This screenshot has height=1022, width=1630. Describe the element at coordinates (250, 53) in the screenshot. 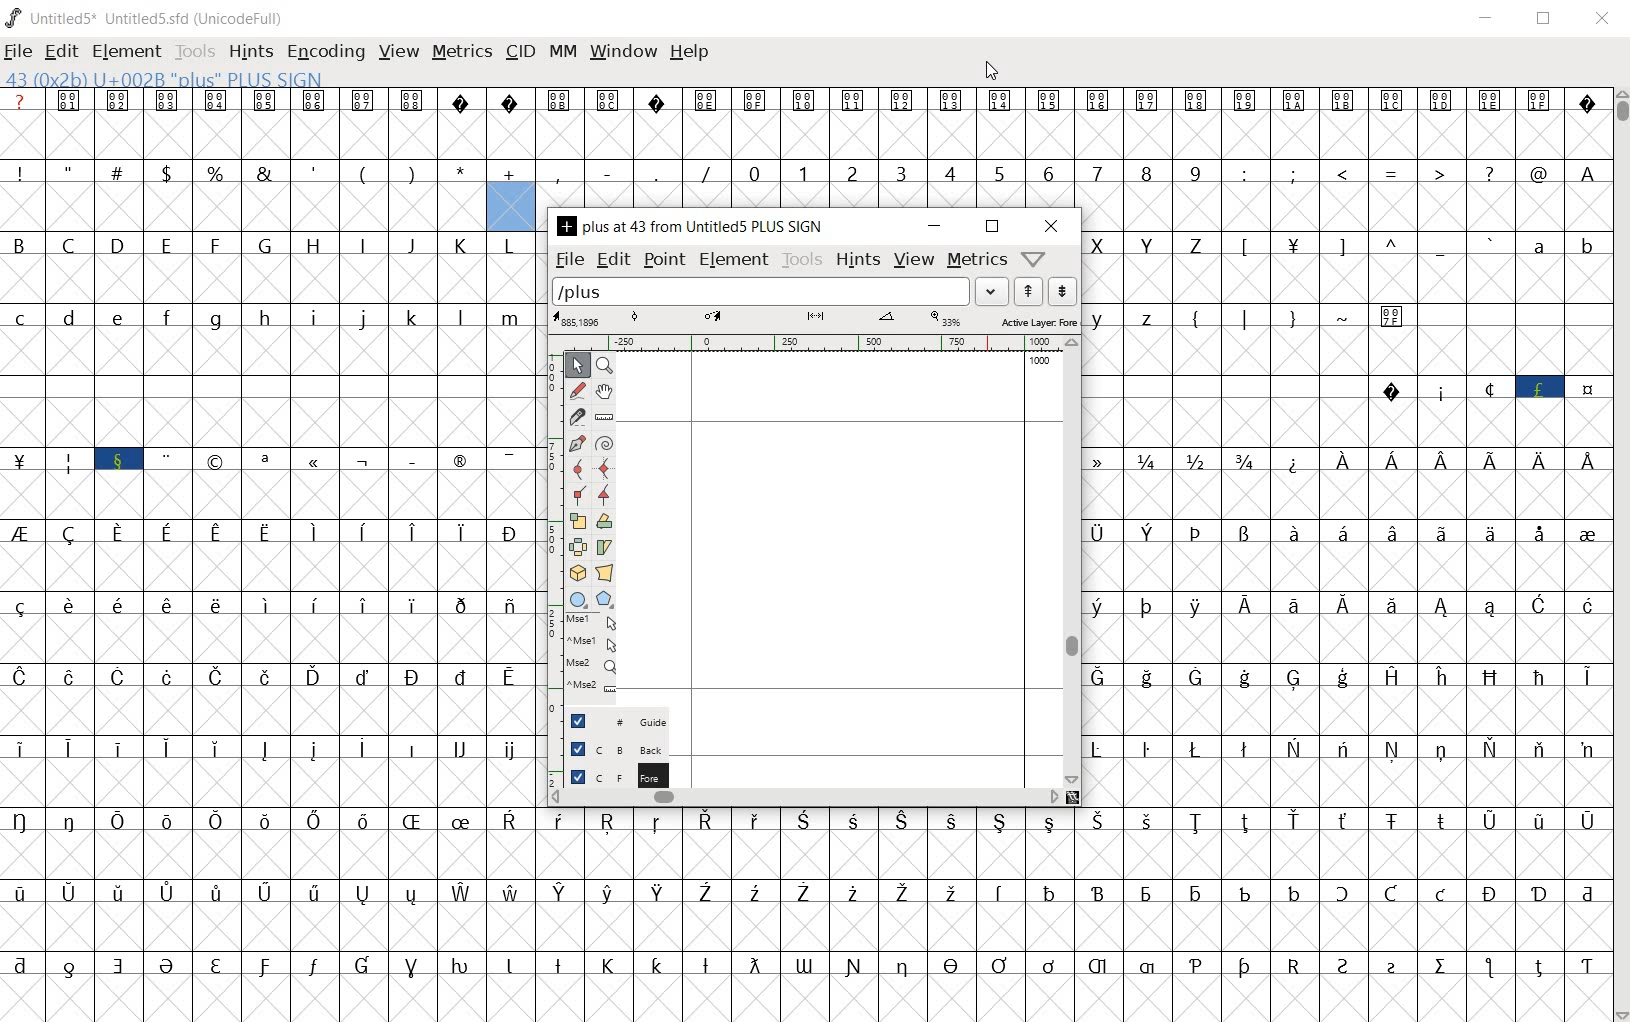

I see `hints` at that location.